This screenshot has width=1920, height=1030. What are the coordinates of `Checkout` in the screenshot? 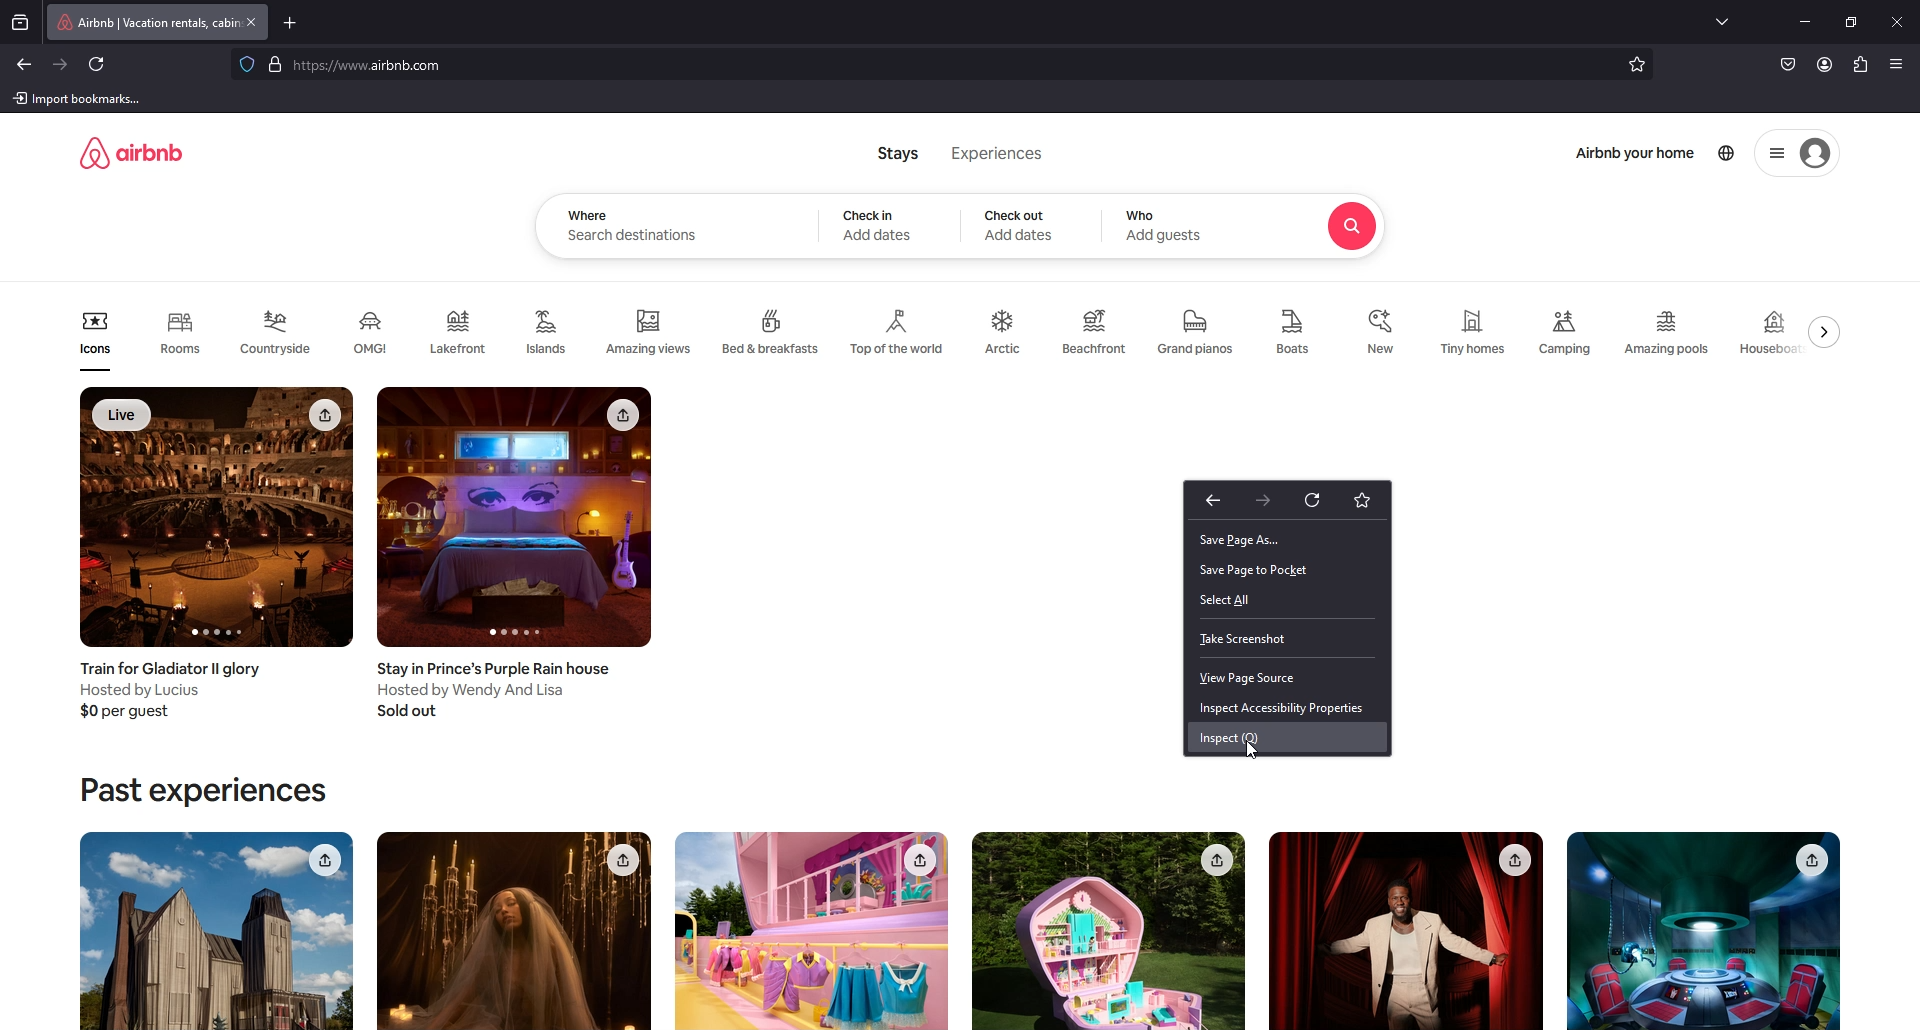 It's located at (1016, 215).